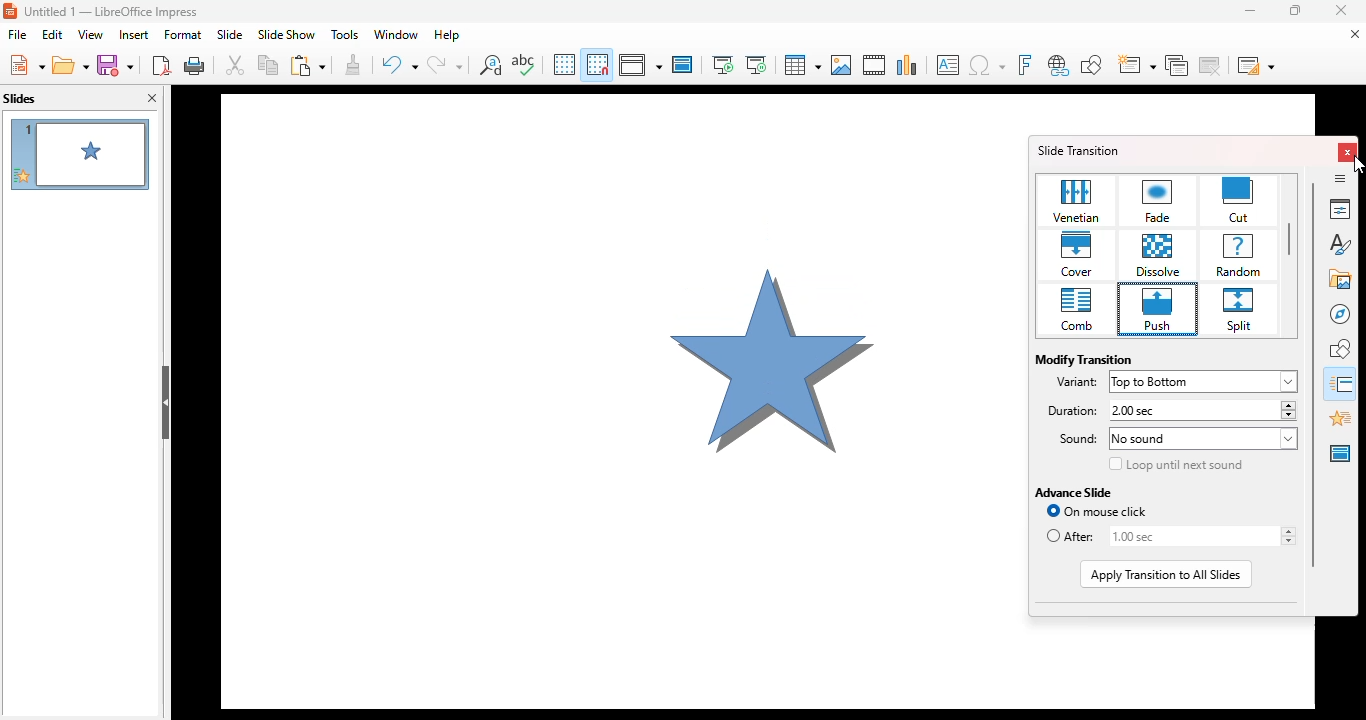 The width and height of the screenshot is (1366, 720). I want to click on vertical scroll bar, so click(1291, 240).